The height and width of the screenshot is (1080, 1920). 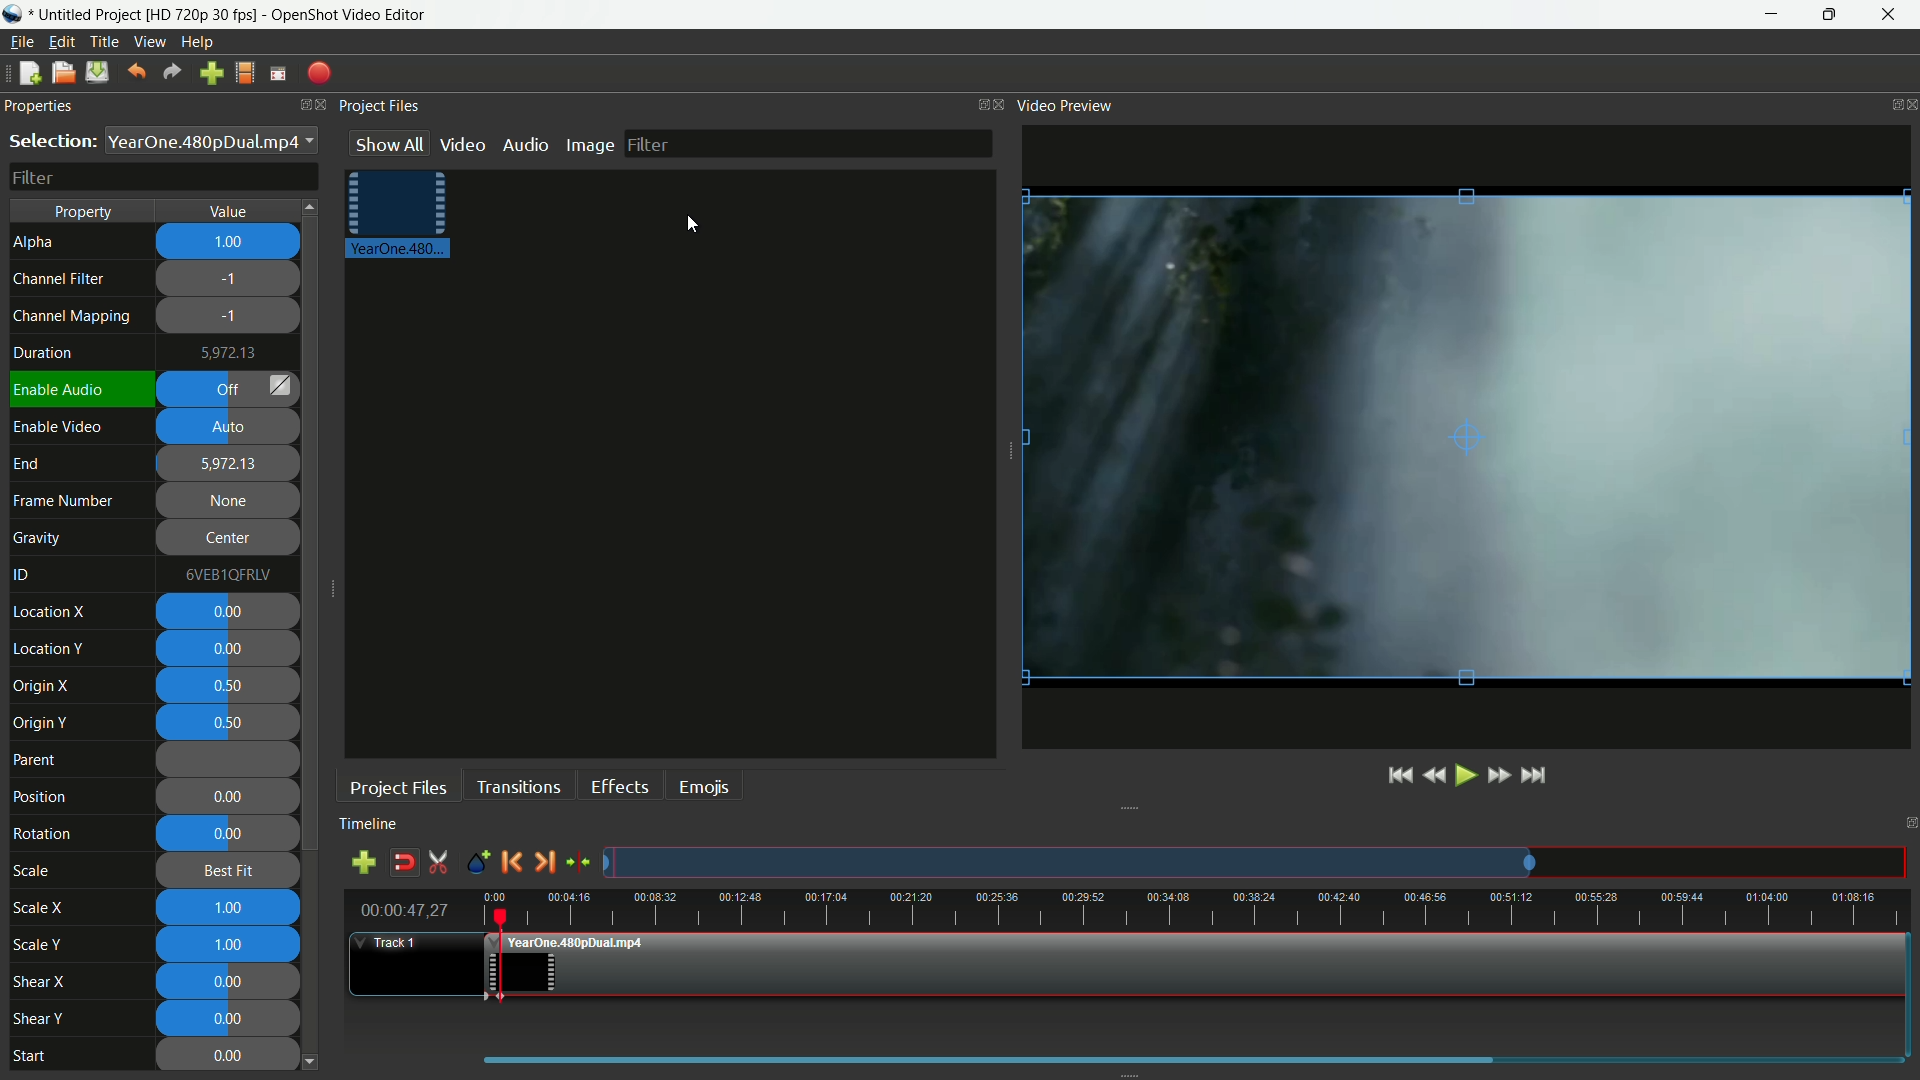 What do you see at coordinates (579, 857) in the screenshot?
I see `center the timeline on the playhead` at bounding box center [579, 857].